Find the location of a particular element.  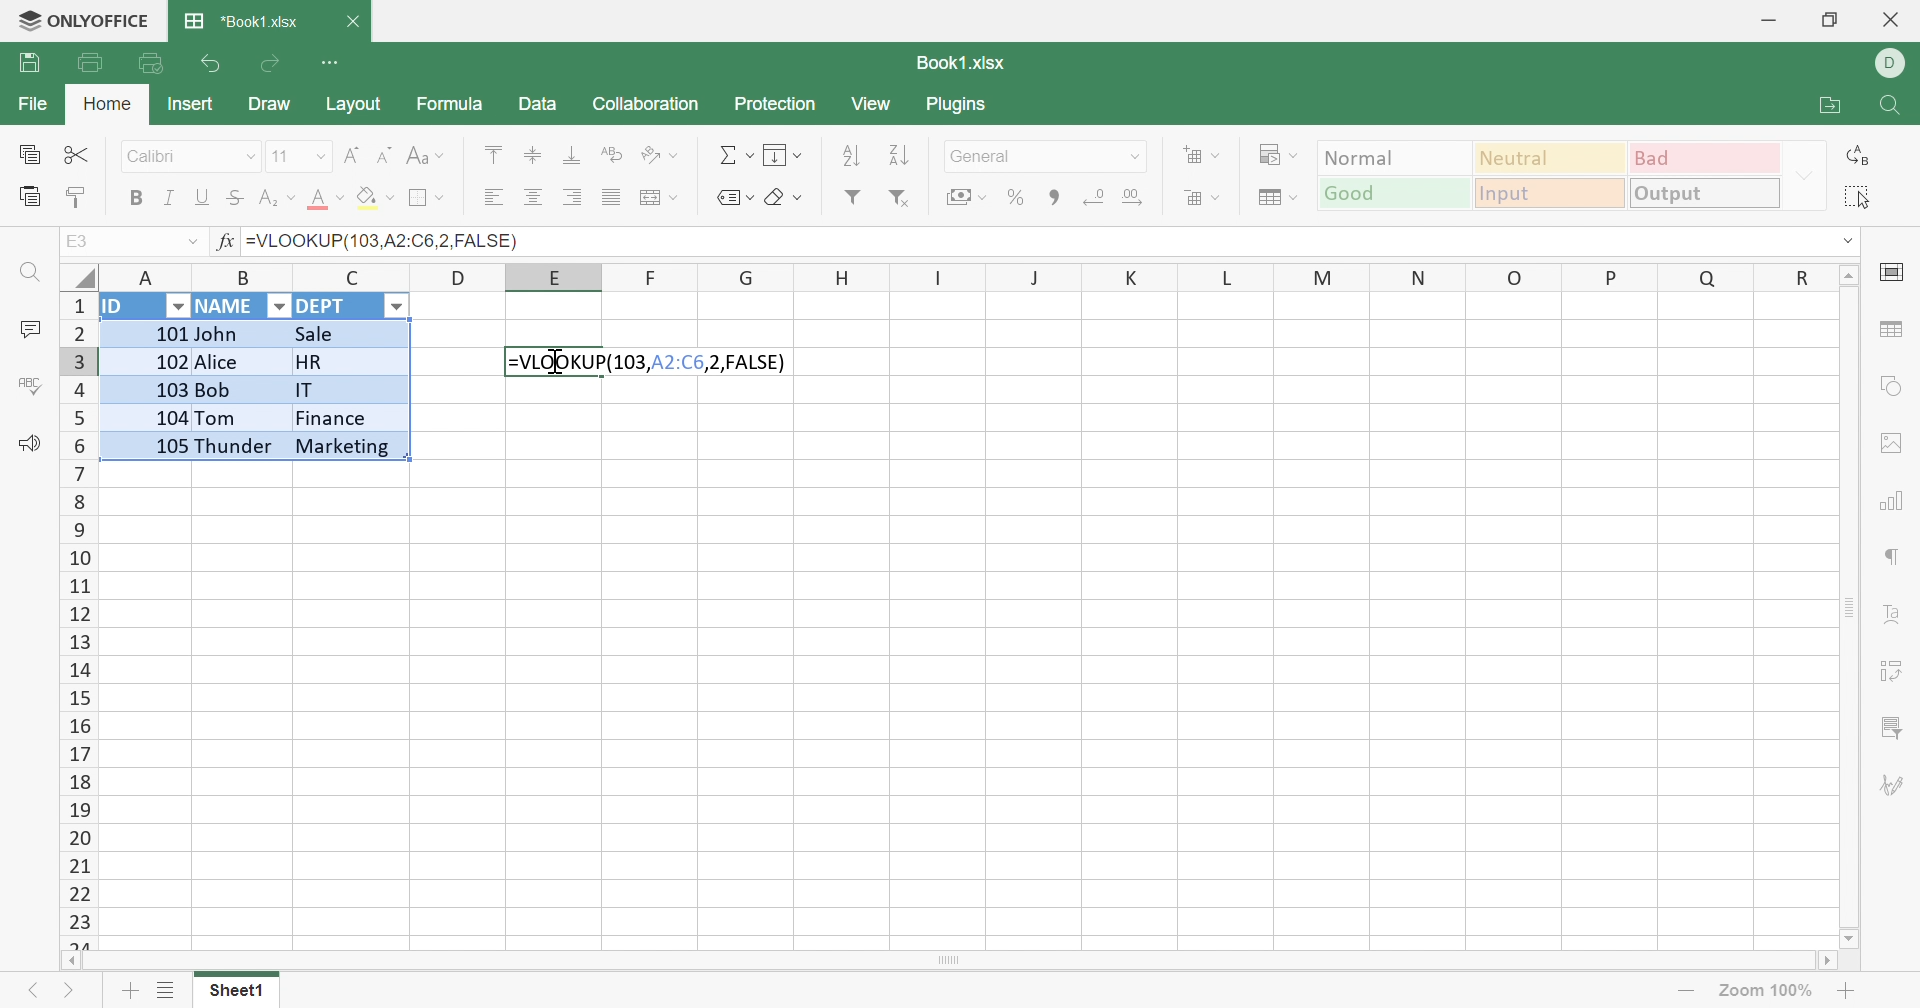

Print is located at coordinates (91, 60).